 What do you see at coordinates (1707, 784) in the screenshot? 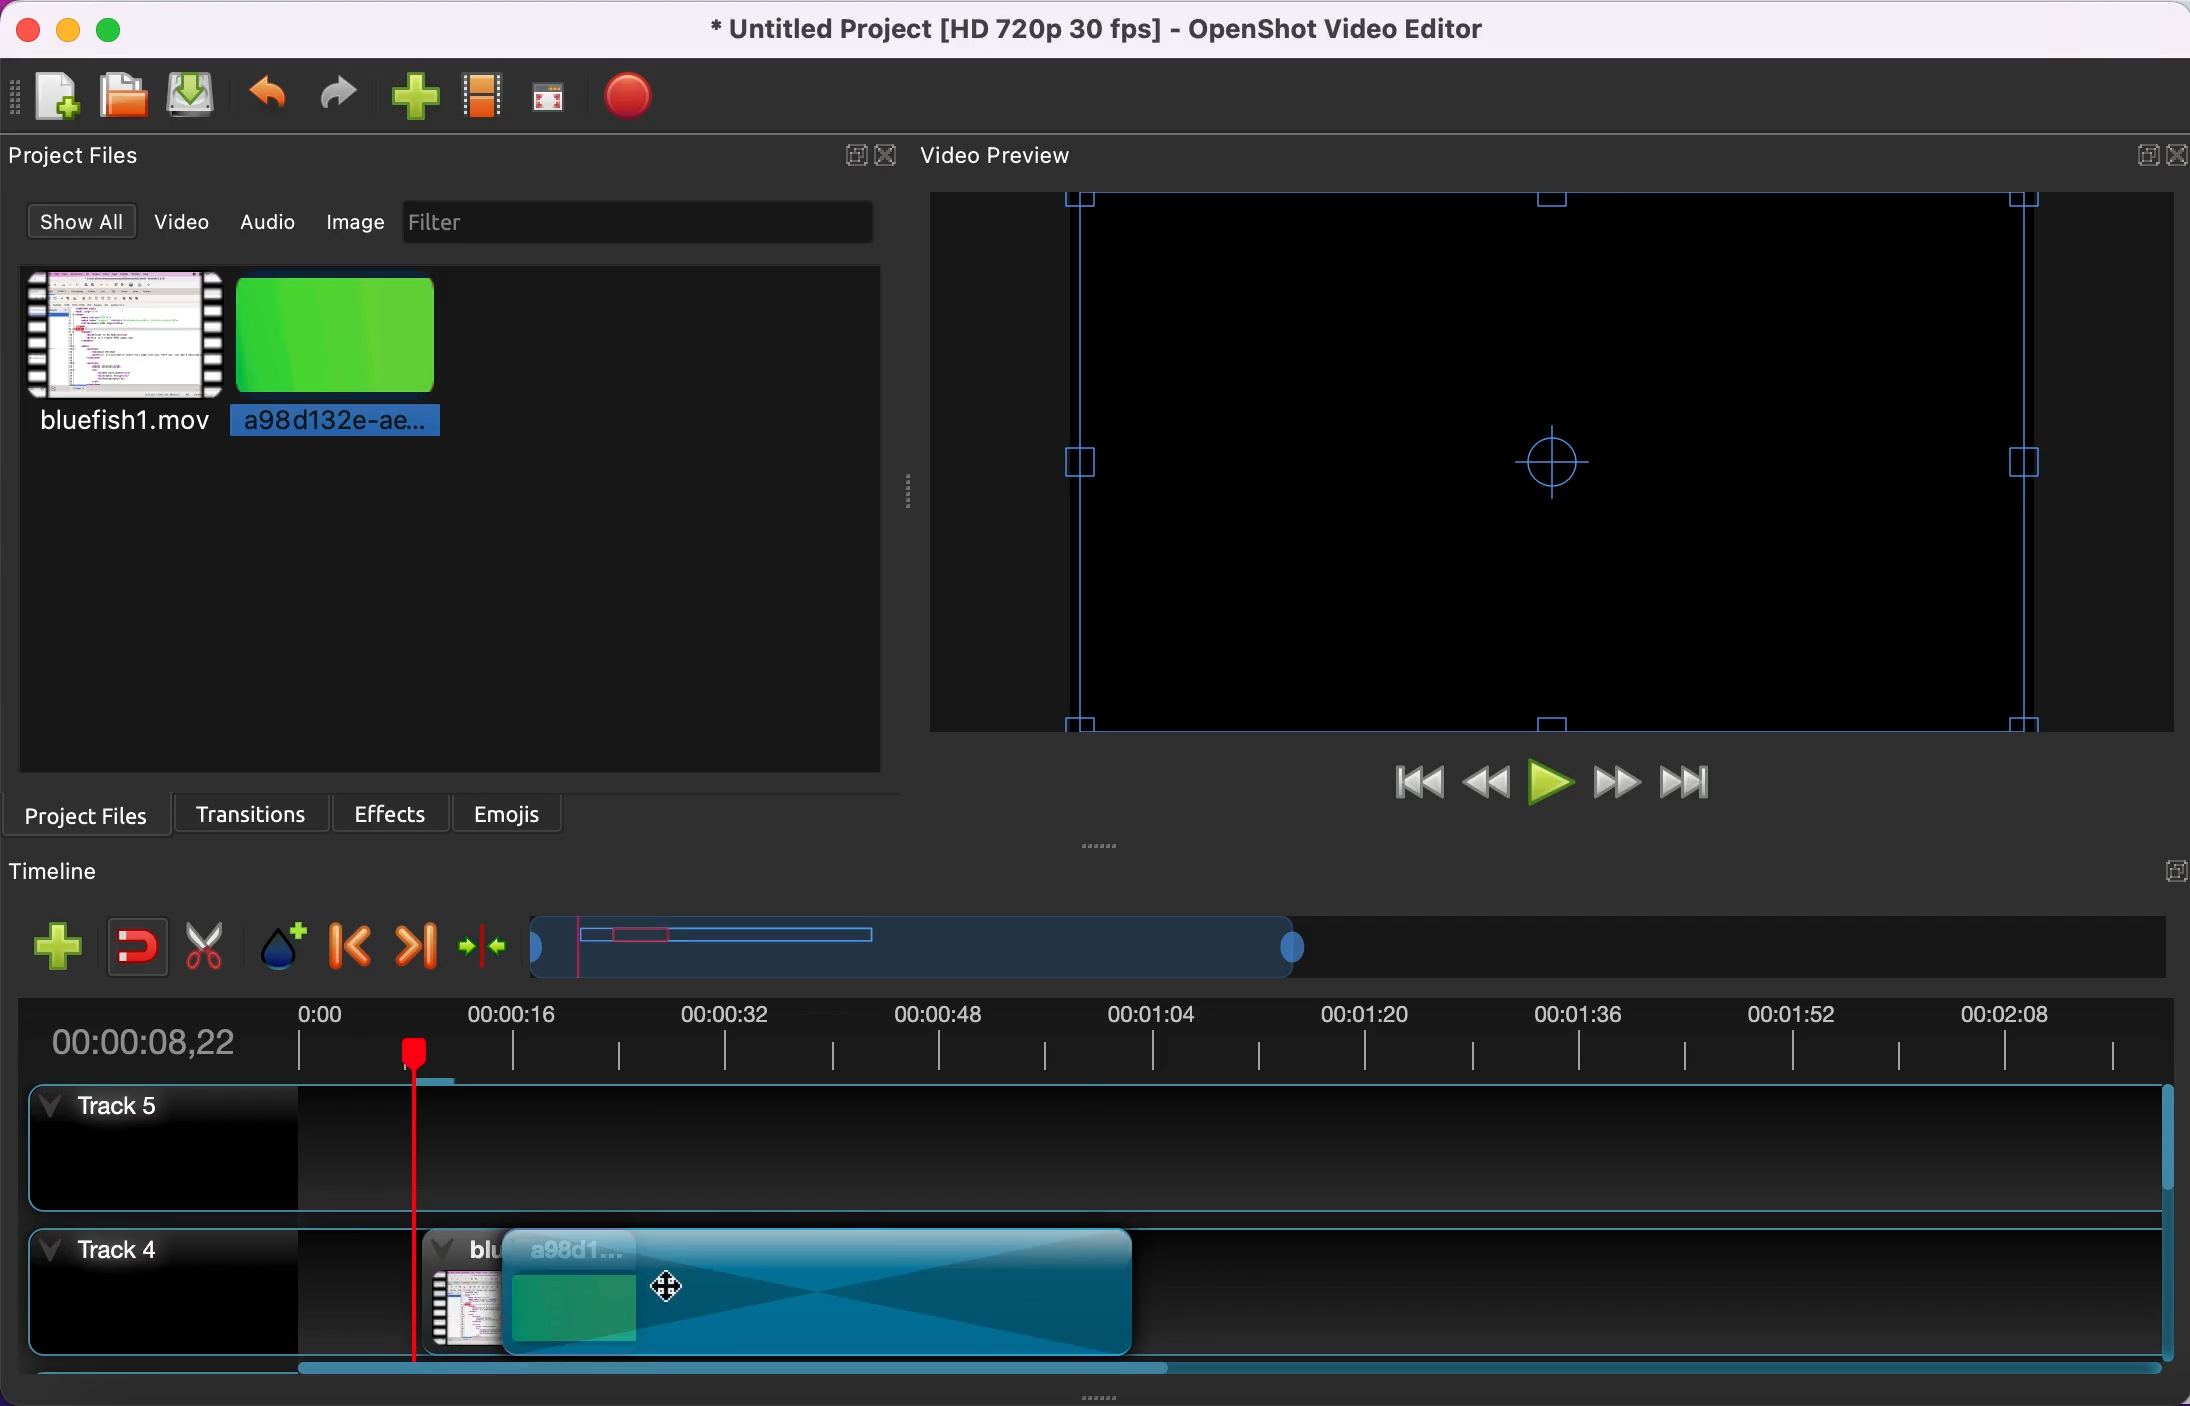
I see `jump to end` at bounding box center [1707, 784].